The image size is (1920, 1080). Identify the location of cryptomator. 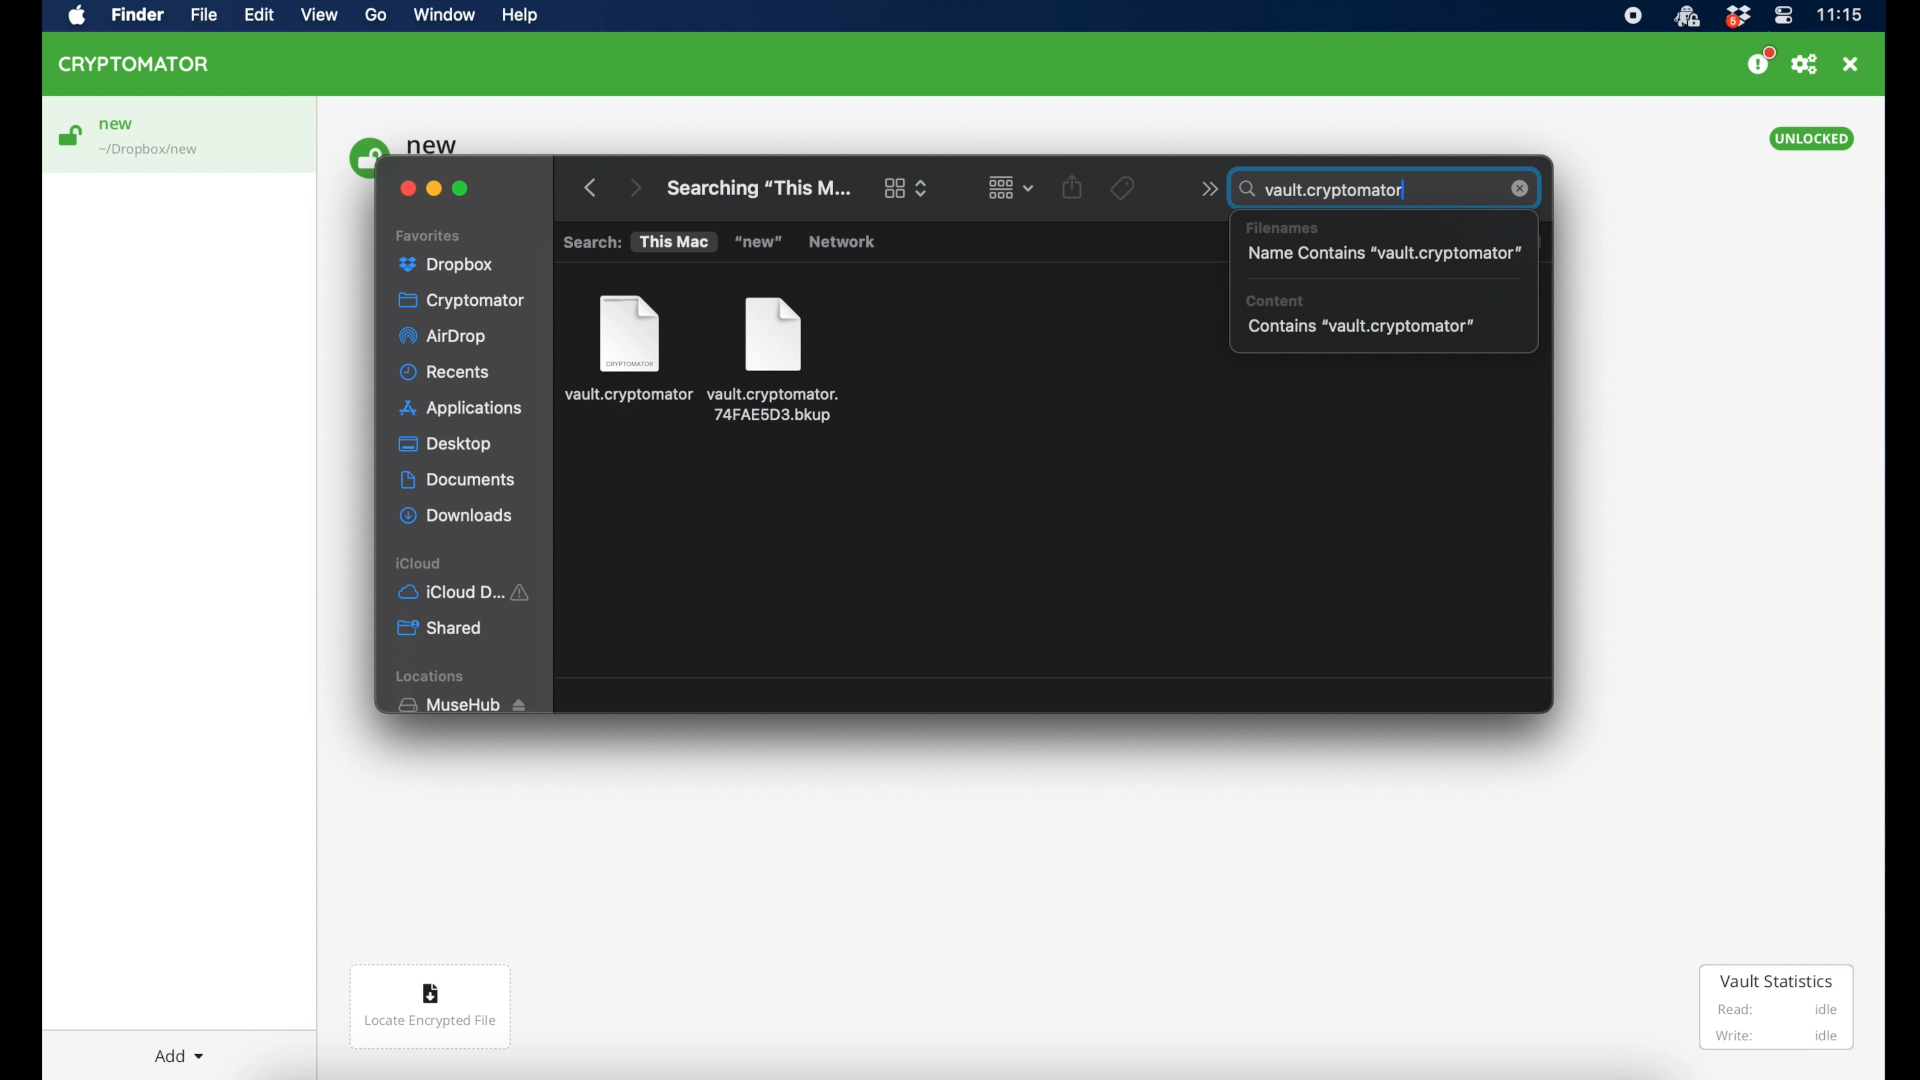
(135, 64).